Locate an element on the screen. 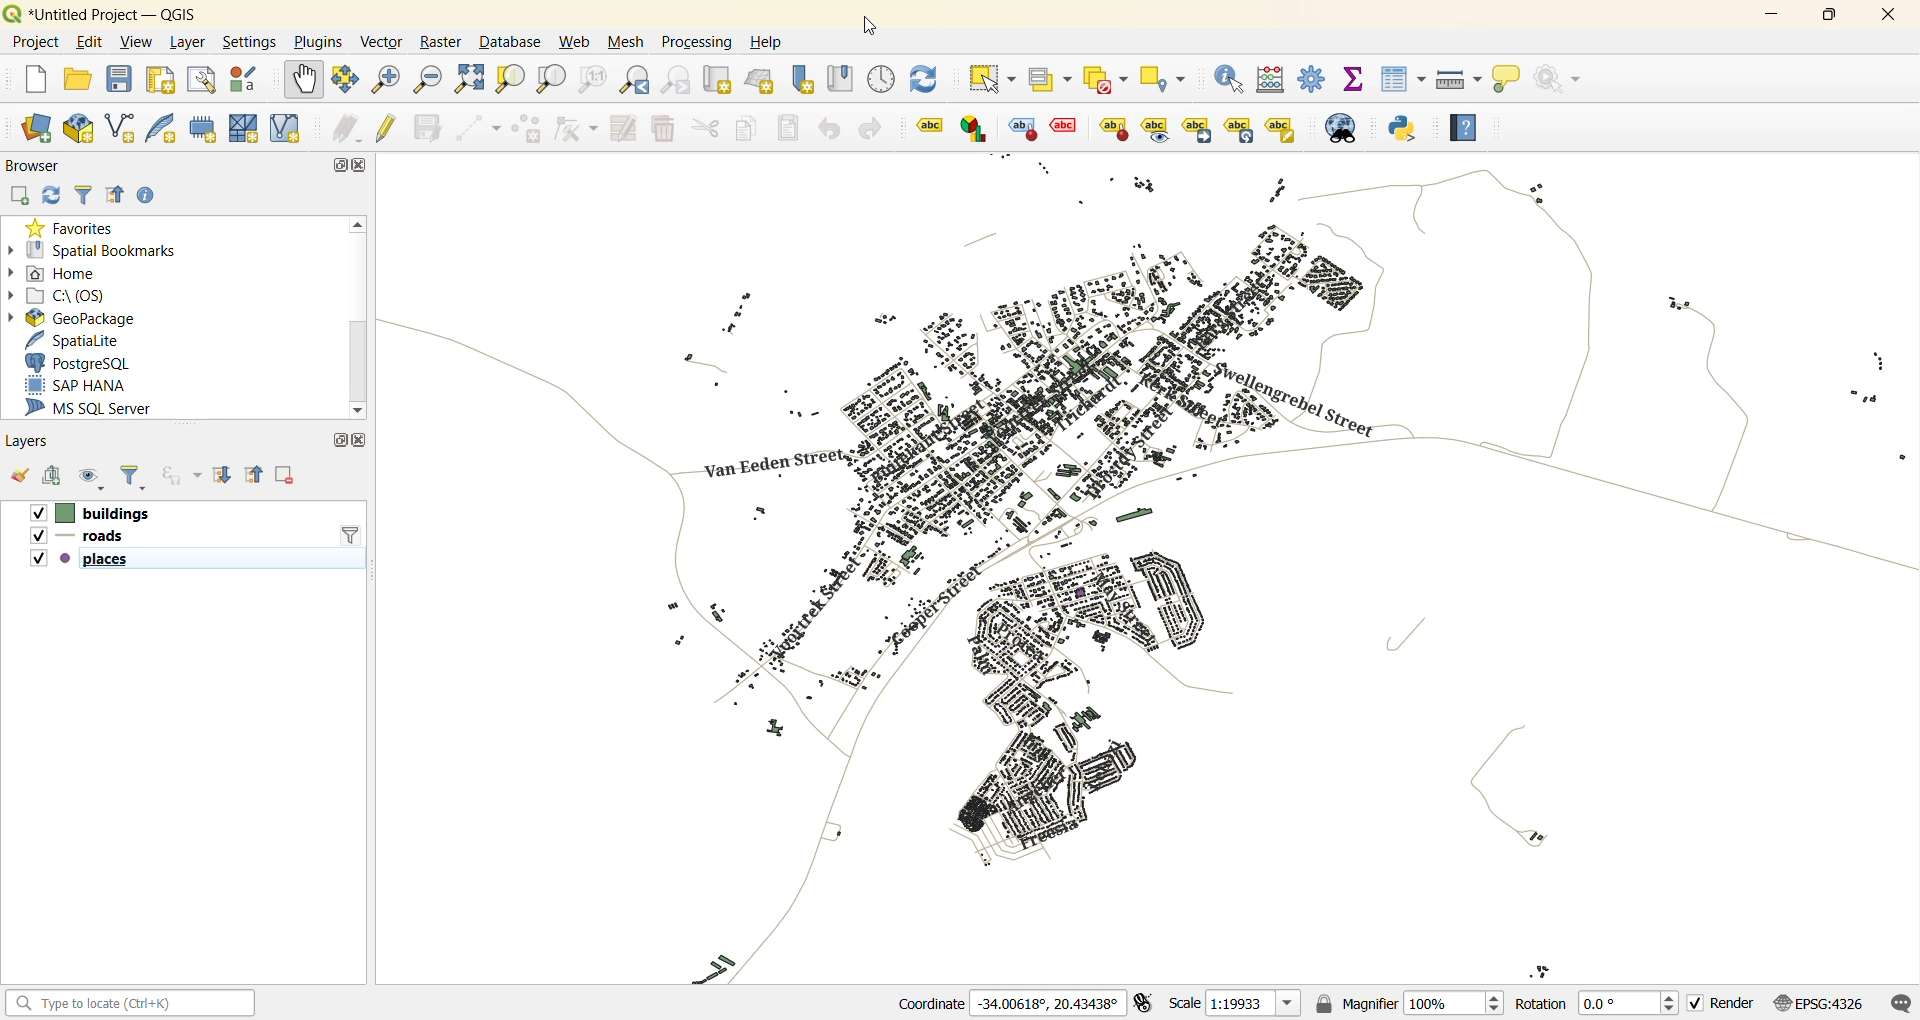  ms sql server is located at coordinates (100, 407).